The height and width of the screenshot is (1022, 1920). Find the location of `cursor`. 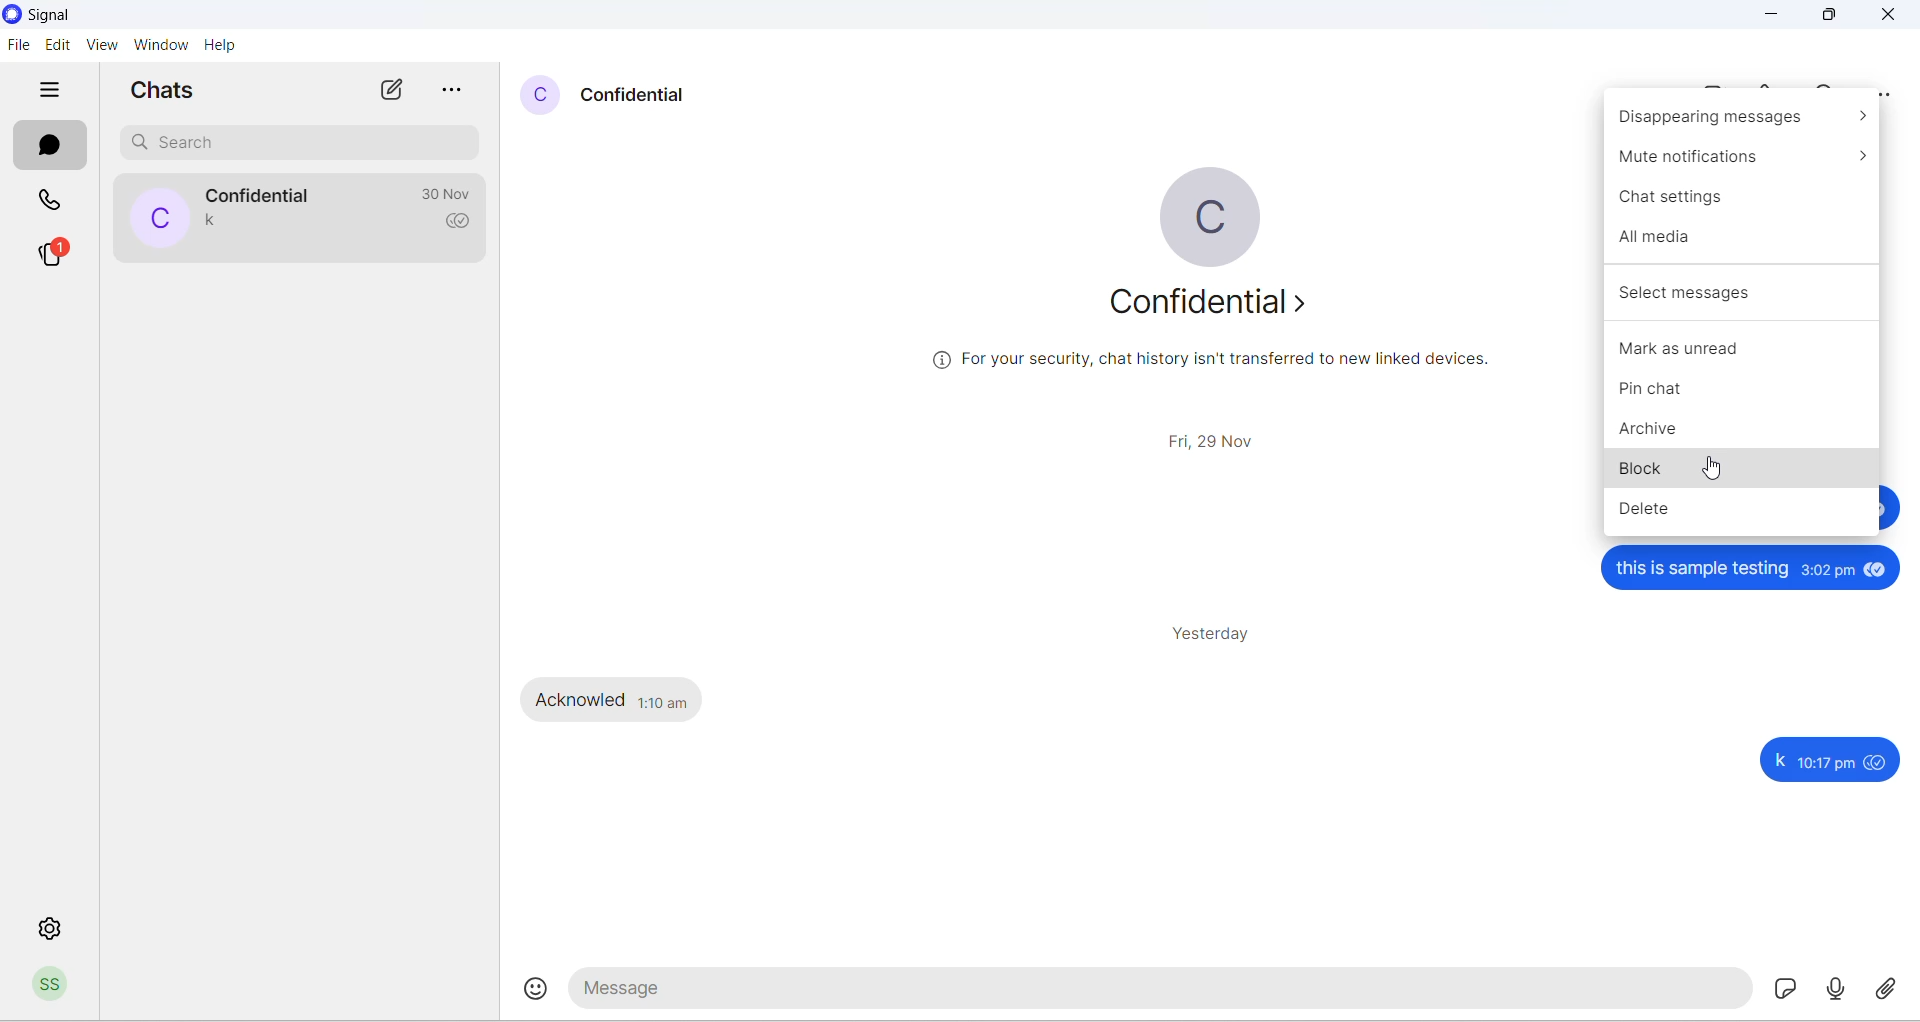

cursor is located at coordinates (1715, 472).